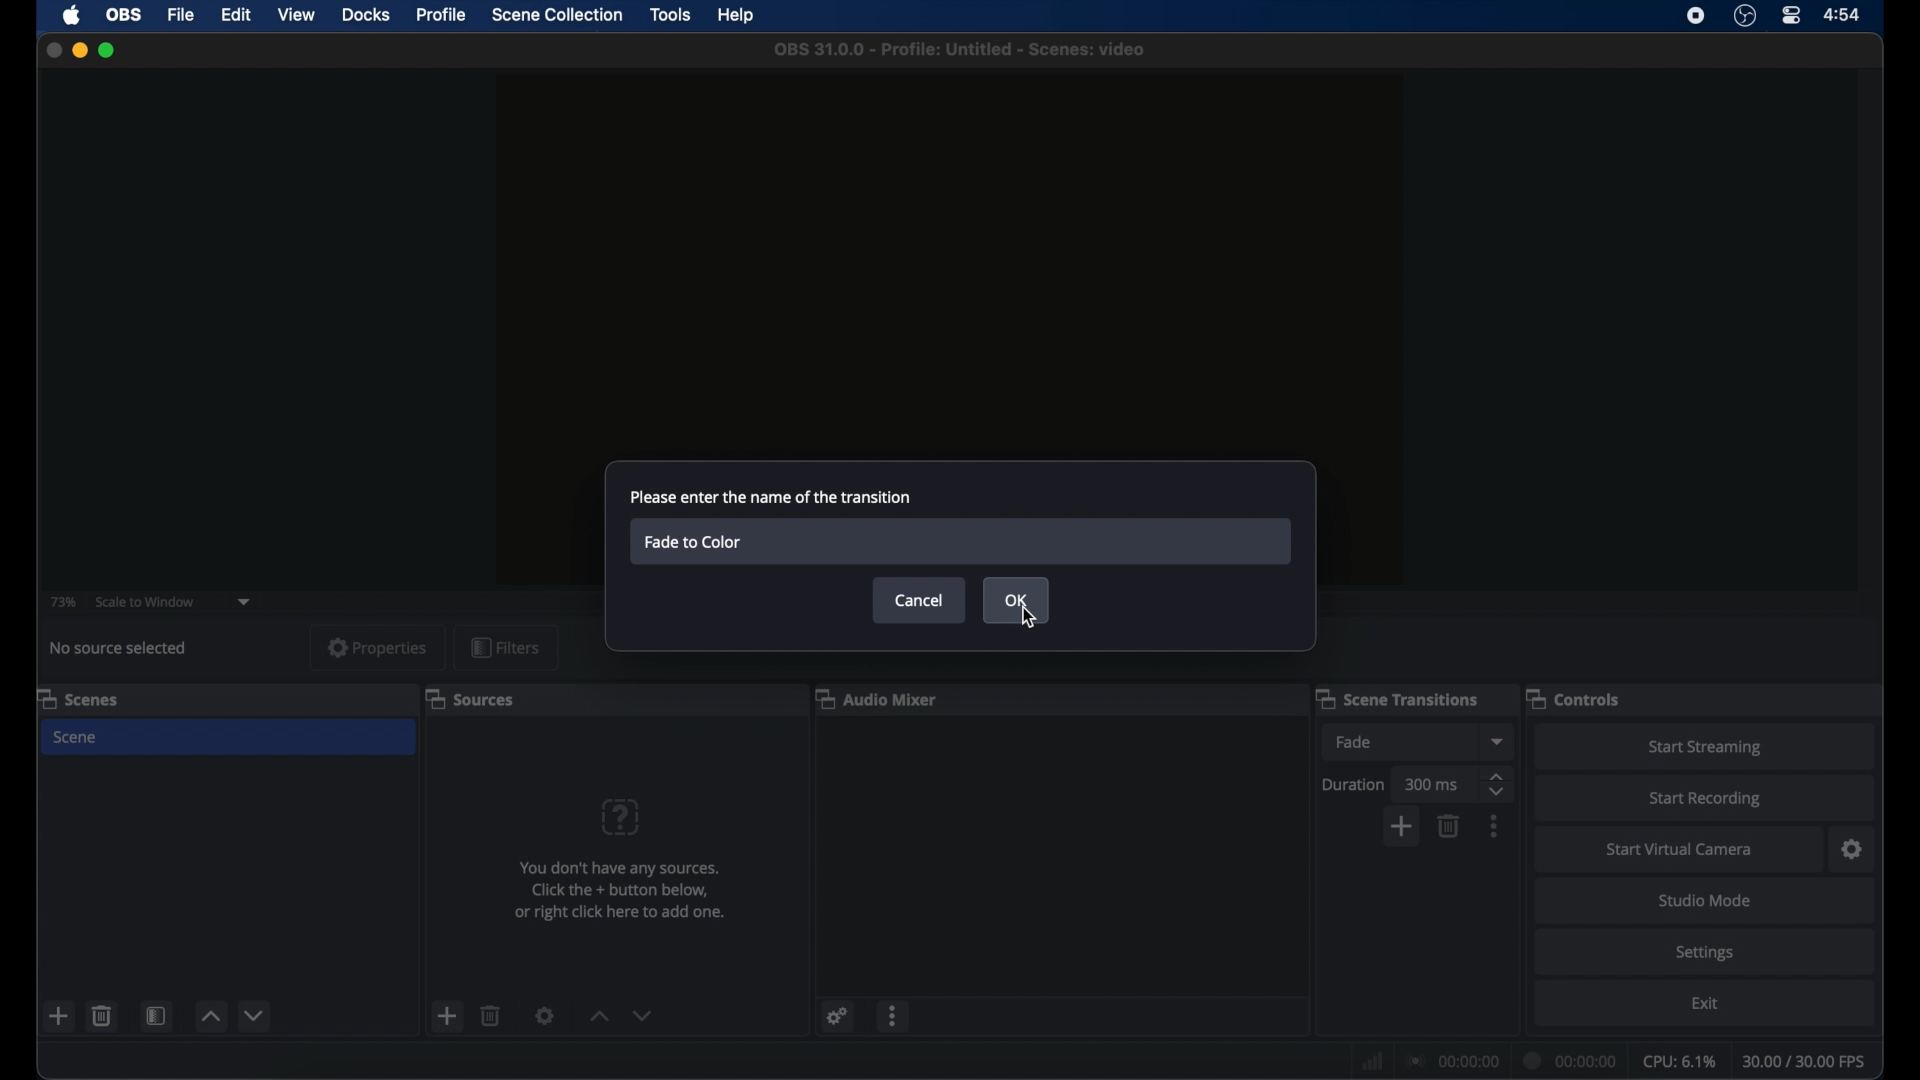 The height and width of the screenshot is (1080, 1920). What do you see at coordinates (952, 263) in the screenshot?
I see `preview` at bounding box center [952, 263].